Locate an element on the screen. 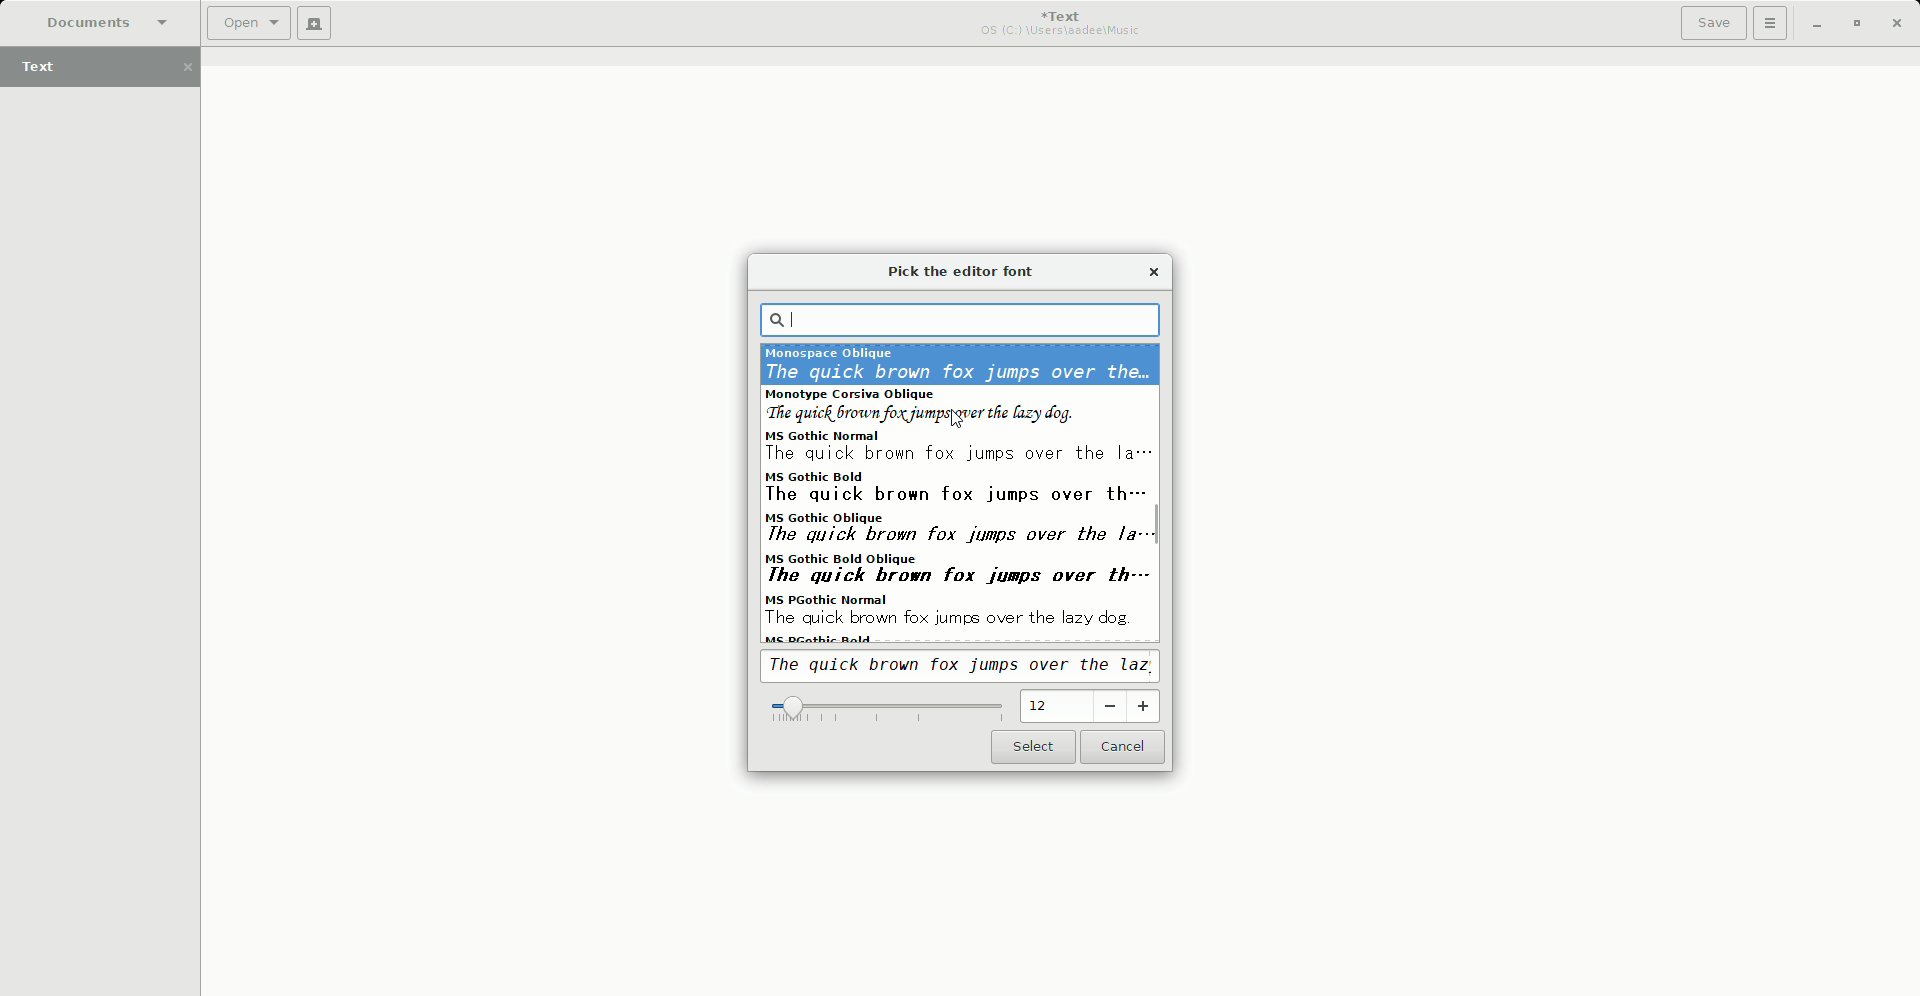 The height and width of the screenshot is (996, 1920). Documents is located at coordinates (98, 22).